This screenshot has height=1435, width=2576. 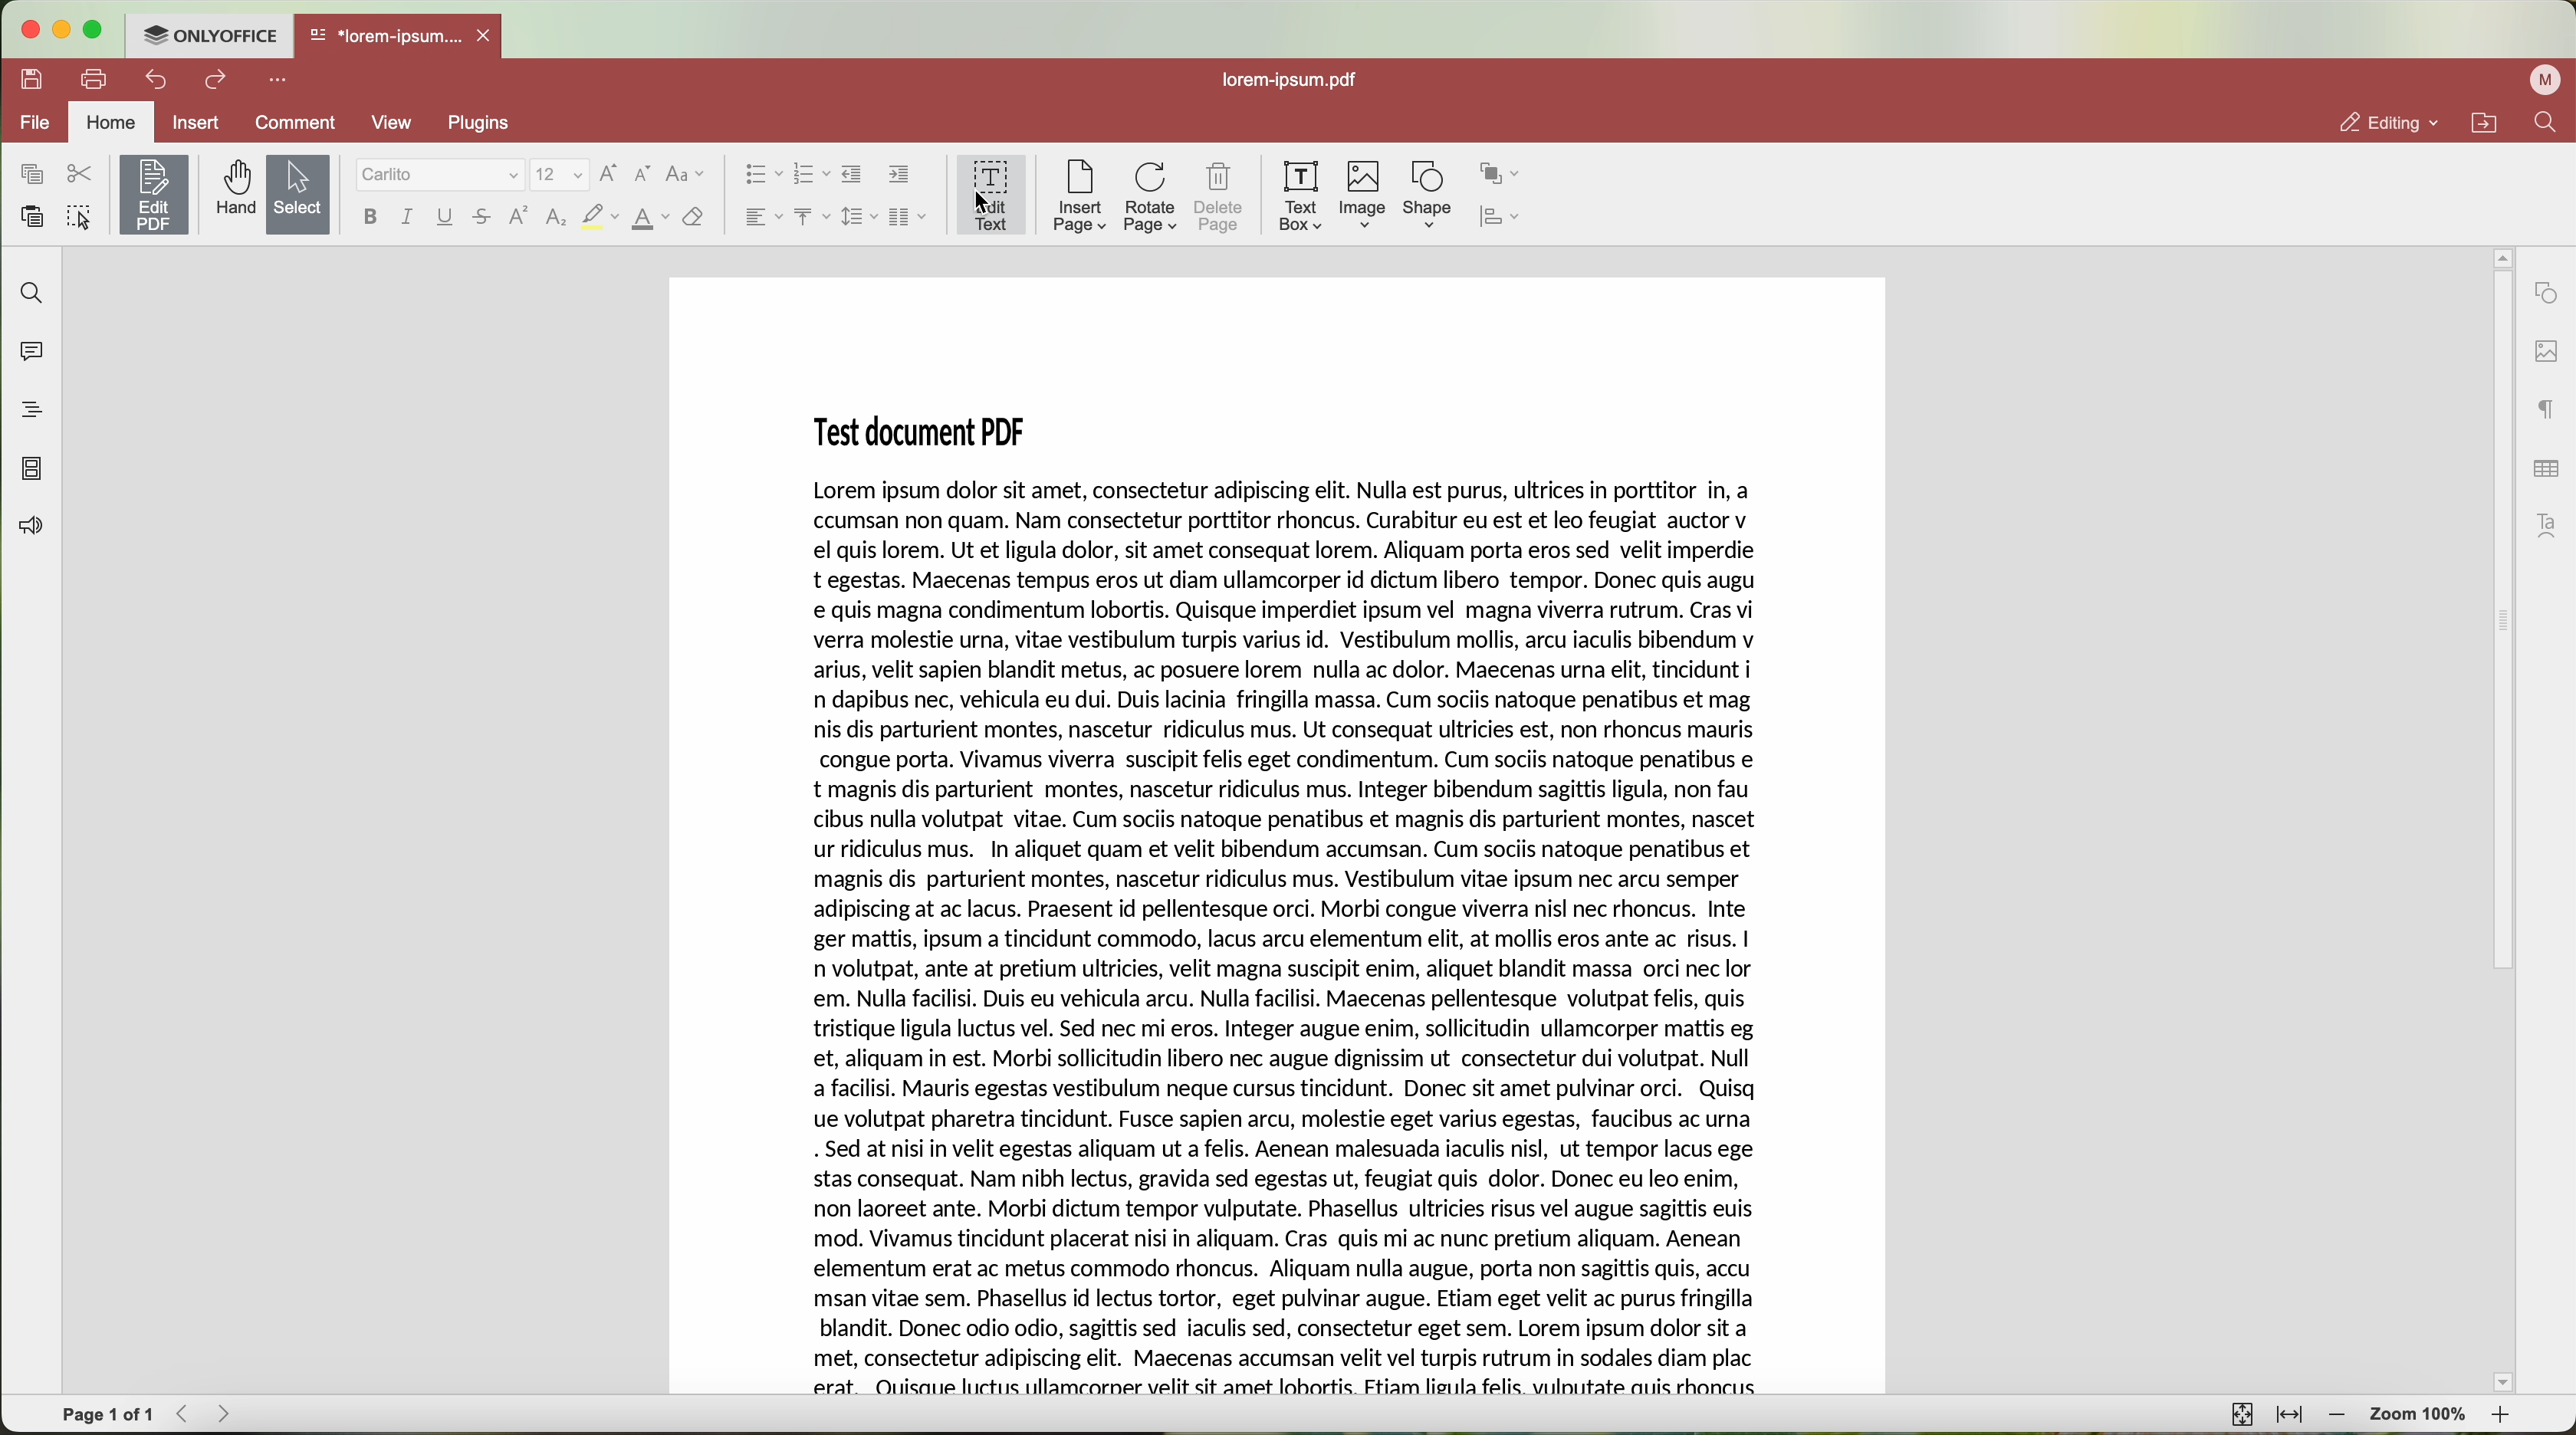 I want to click on print, so click(x=99, y=80).